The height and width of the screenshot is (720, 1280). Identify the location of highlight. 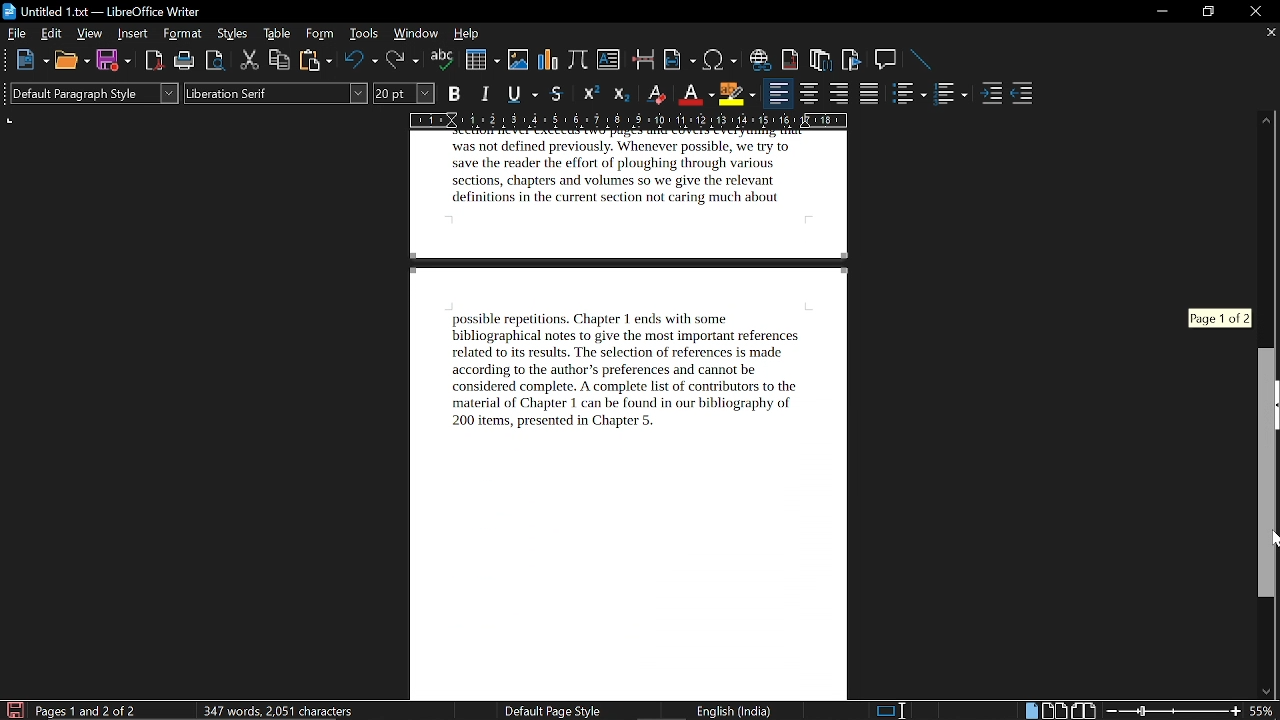
(737, 93).